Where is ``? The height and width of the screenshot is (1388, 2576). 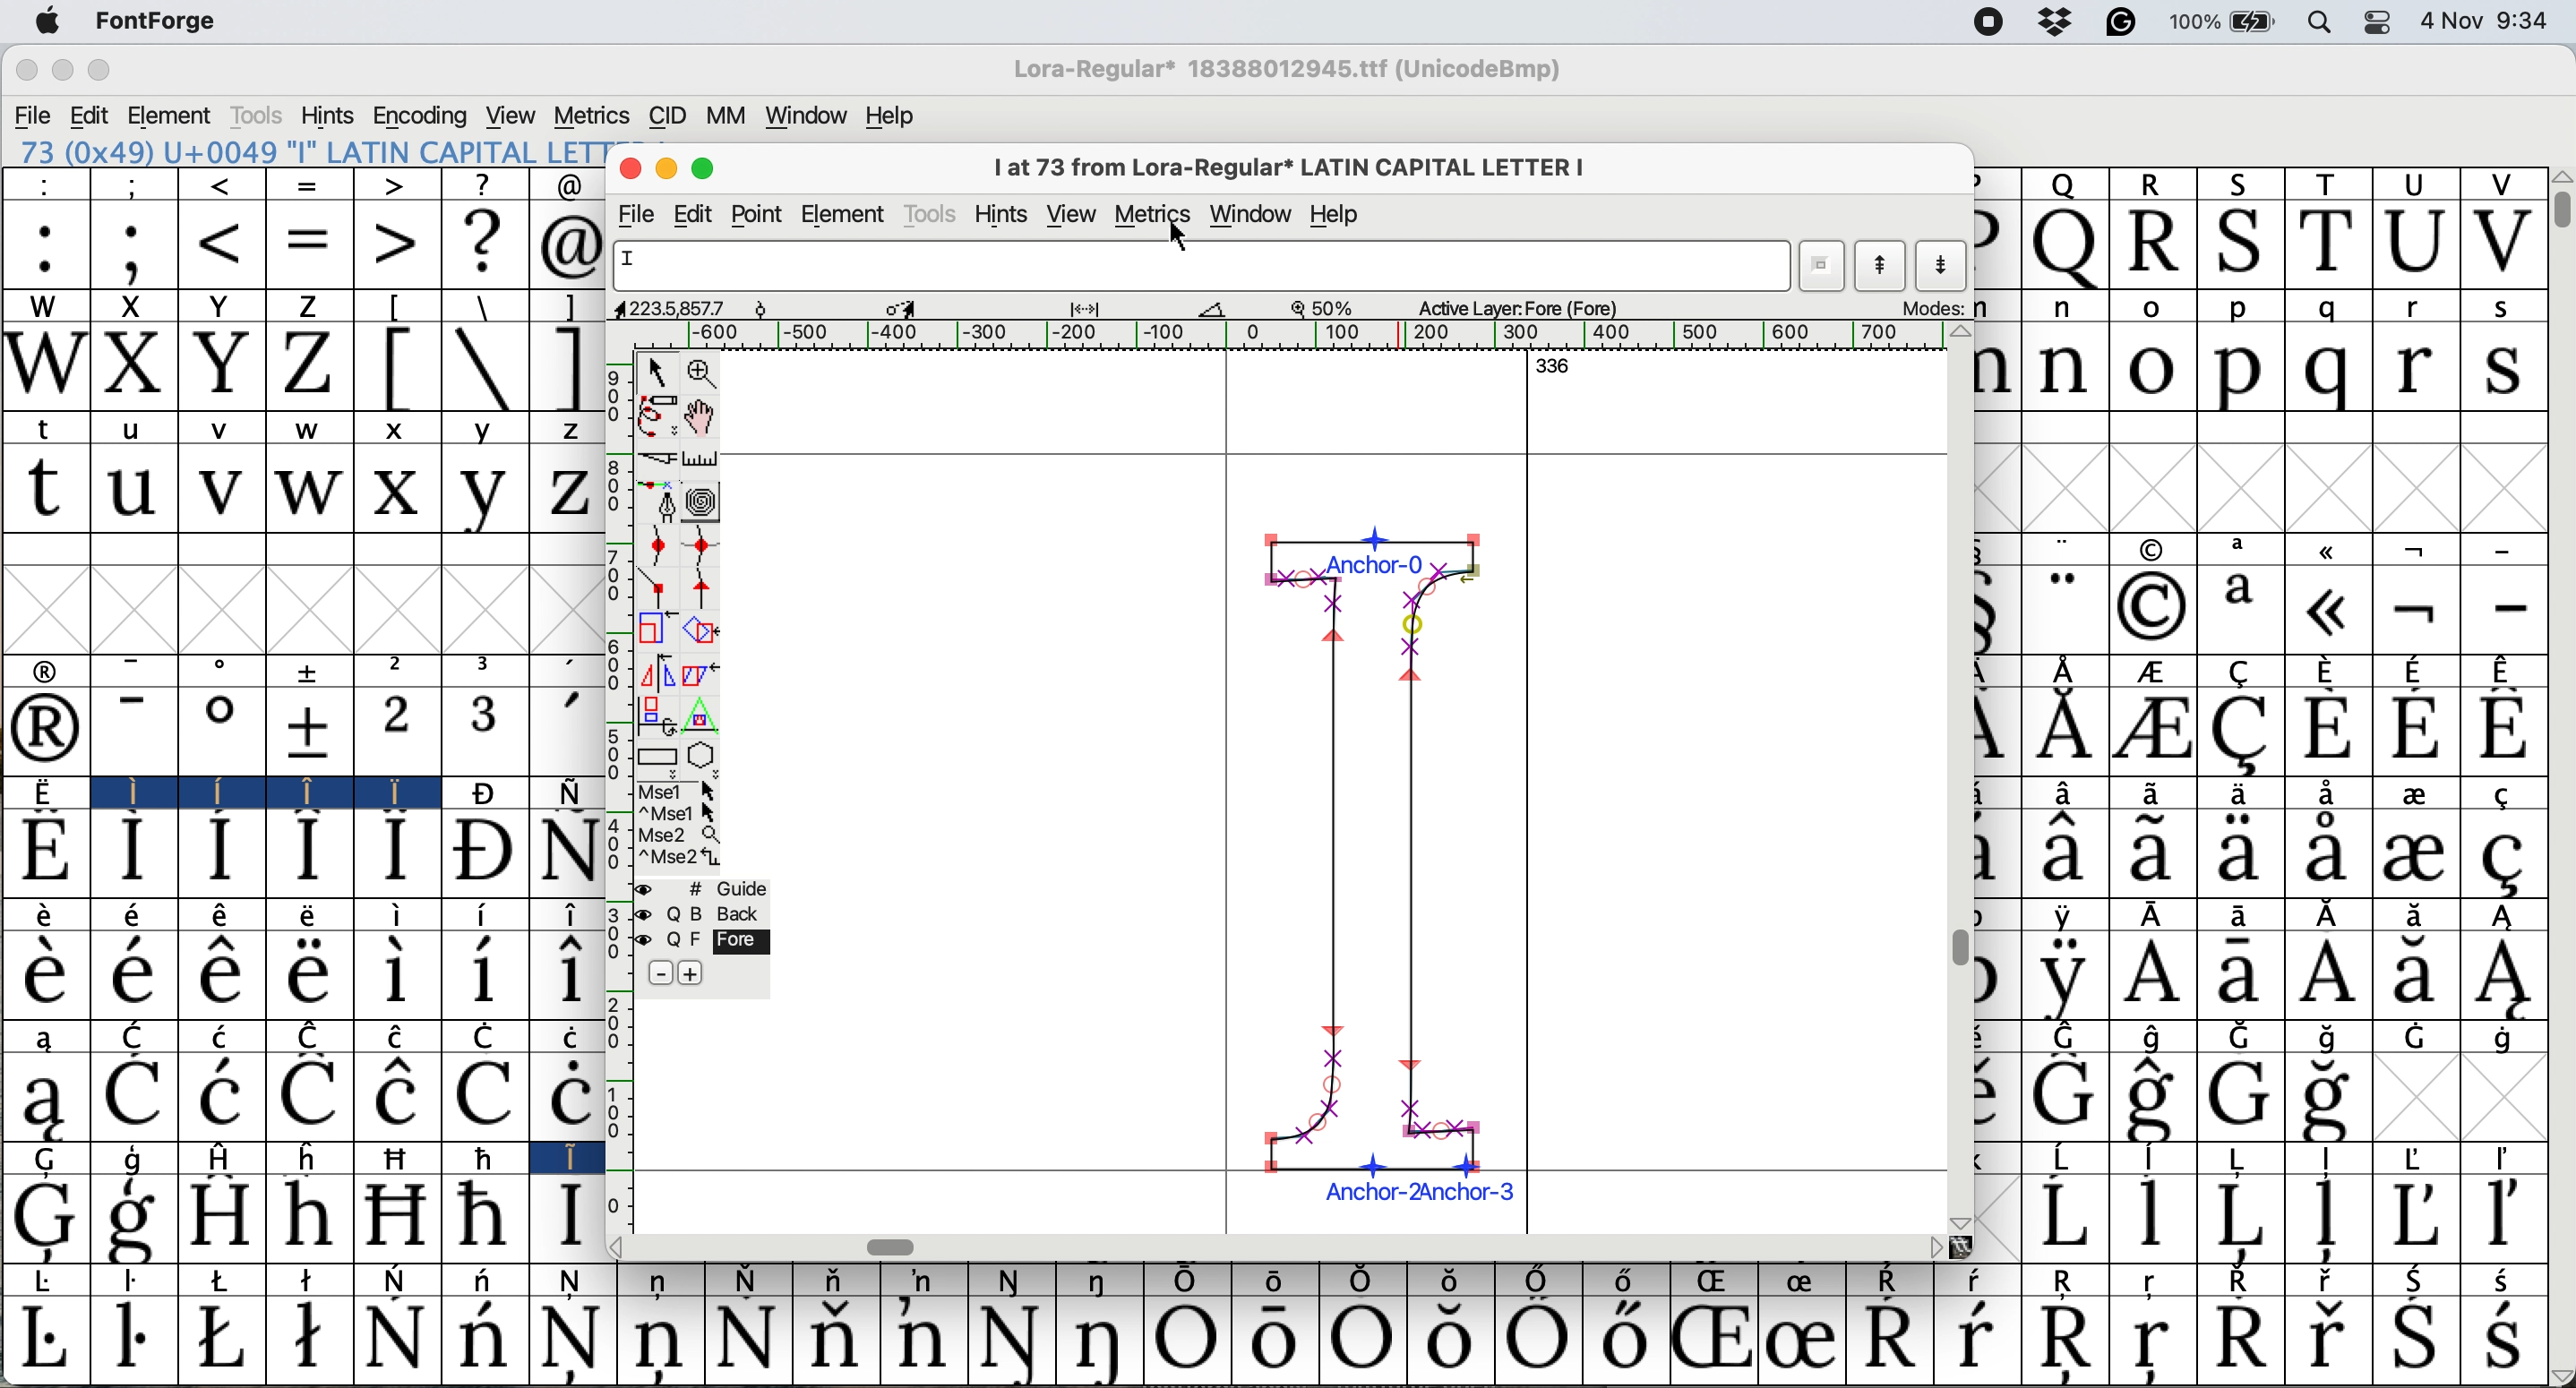  is located at coordinates (1211, 307).